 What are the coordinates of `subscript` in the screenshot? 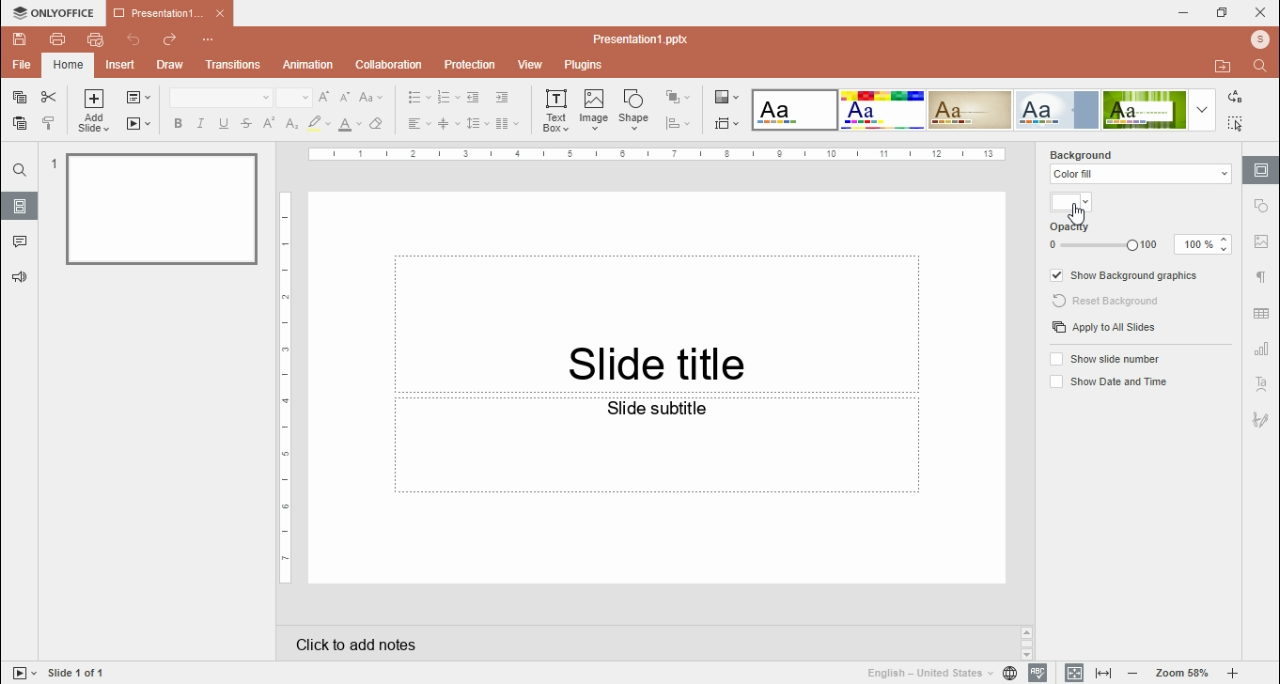 It's located at (291, 124).